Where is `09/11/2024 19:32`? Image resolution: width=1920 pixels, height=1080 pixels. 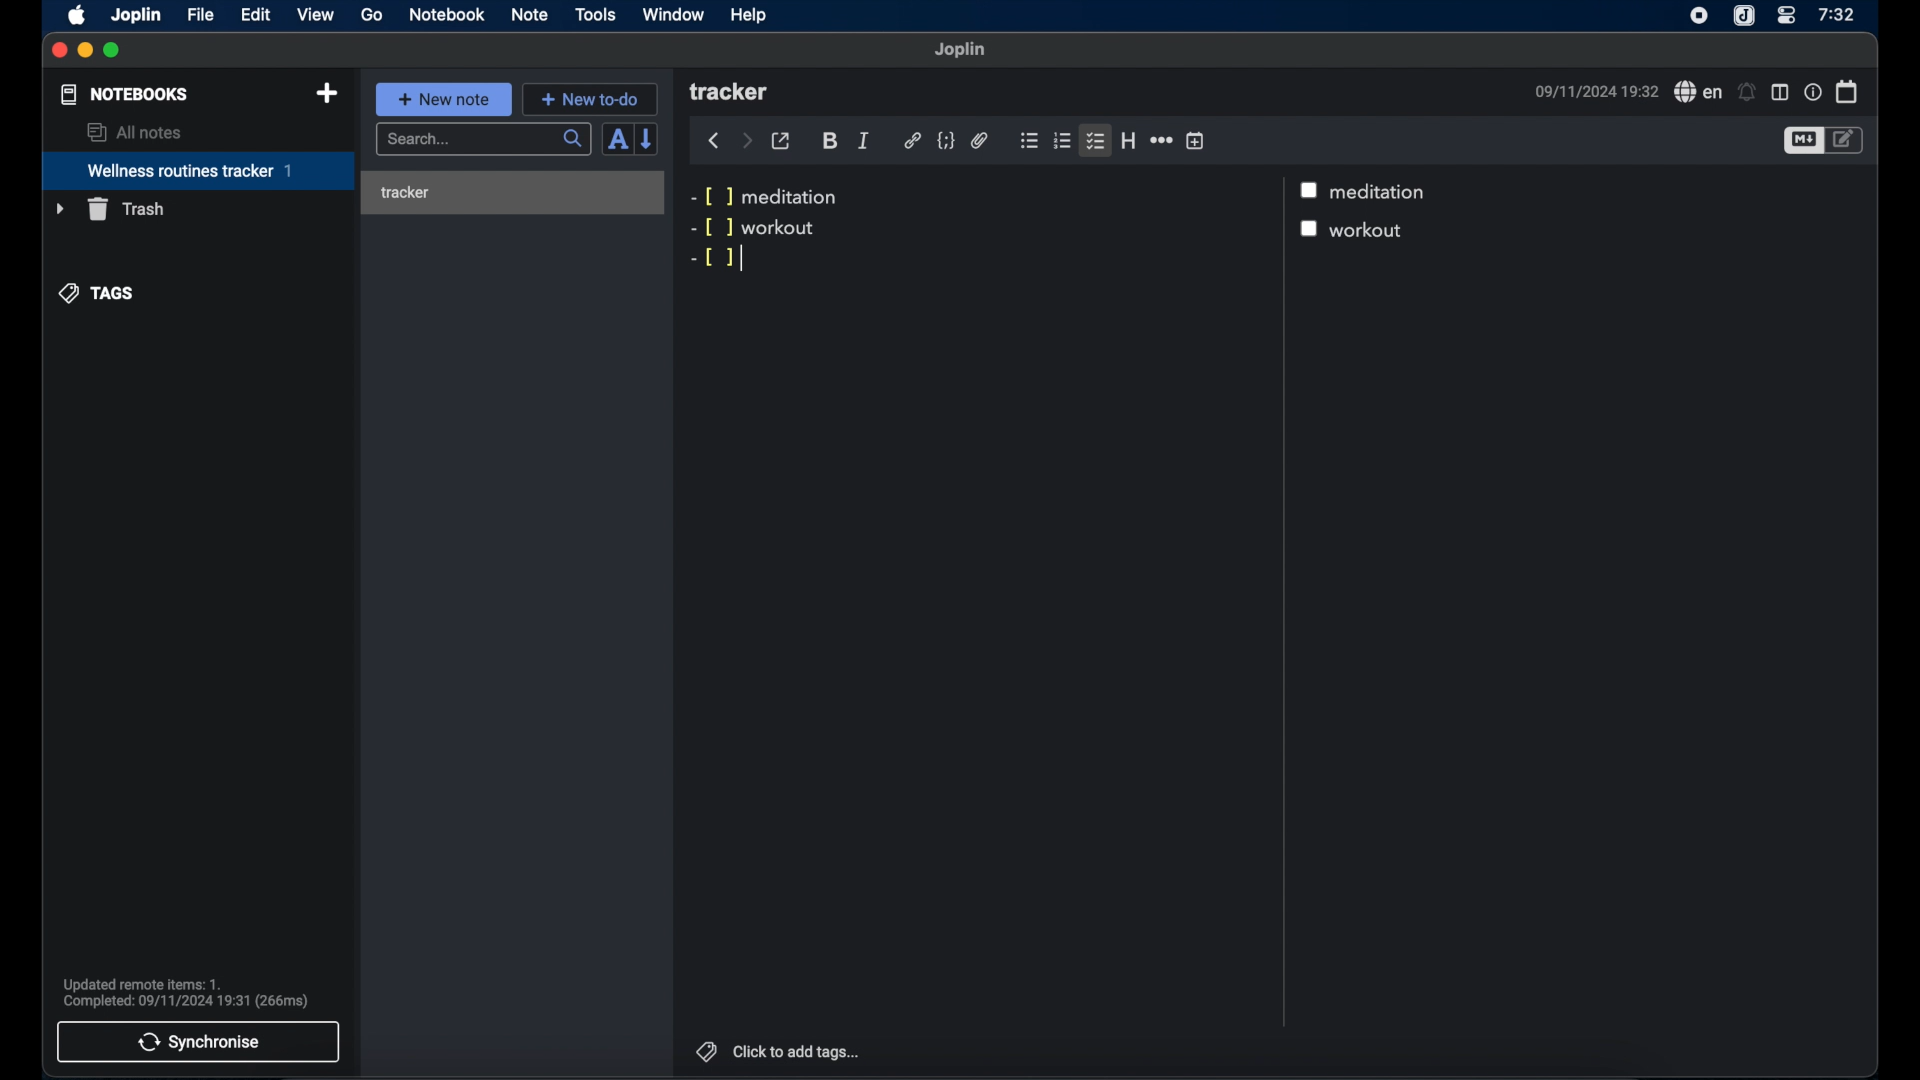 09/11/2024 19:32 is located at coordinates (1593, 91).